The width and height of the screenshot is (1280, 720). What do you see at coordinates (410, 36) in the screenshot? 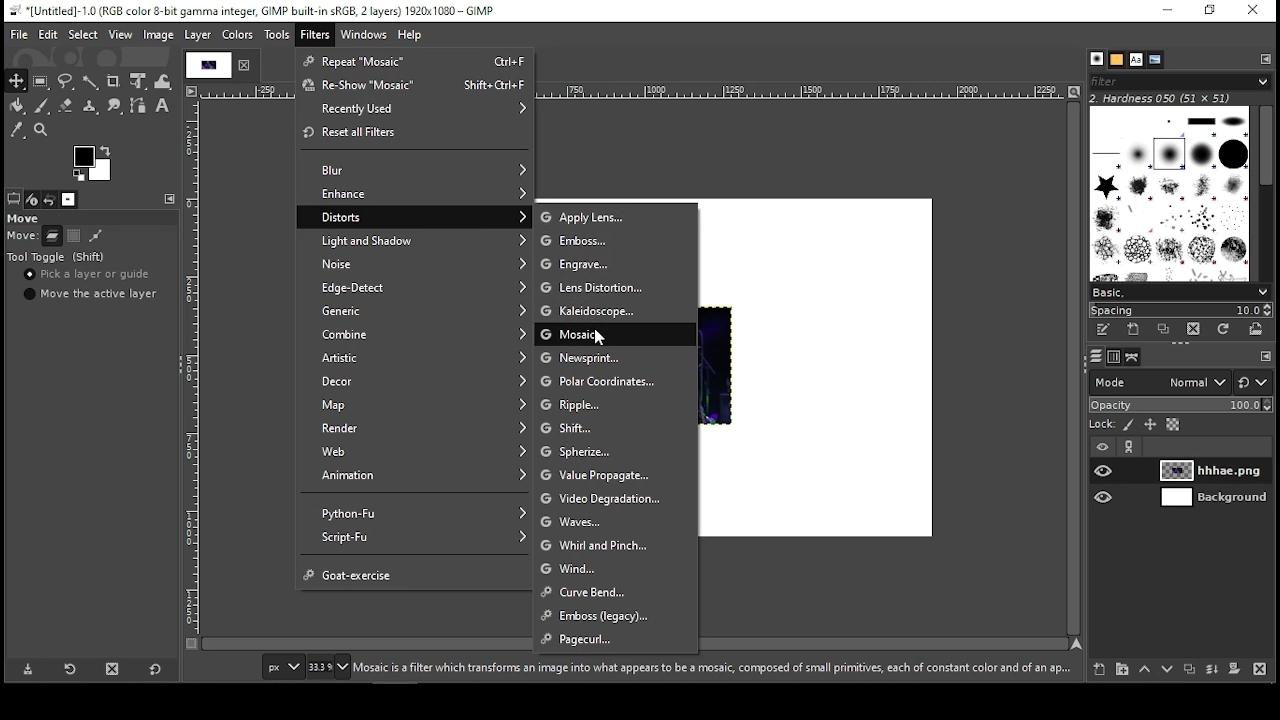
I see `help` at bounding box center [410, 36].